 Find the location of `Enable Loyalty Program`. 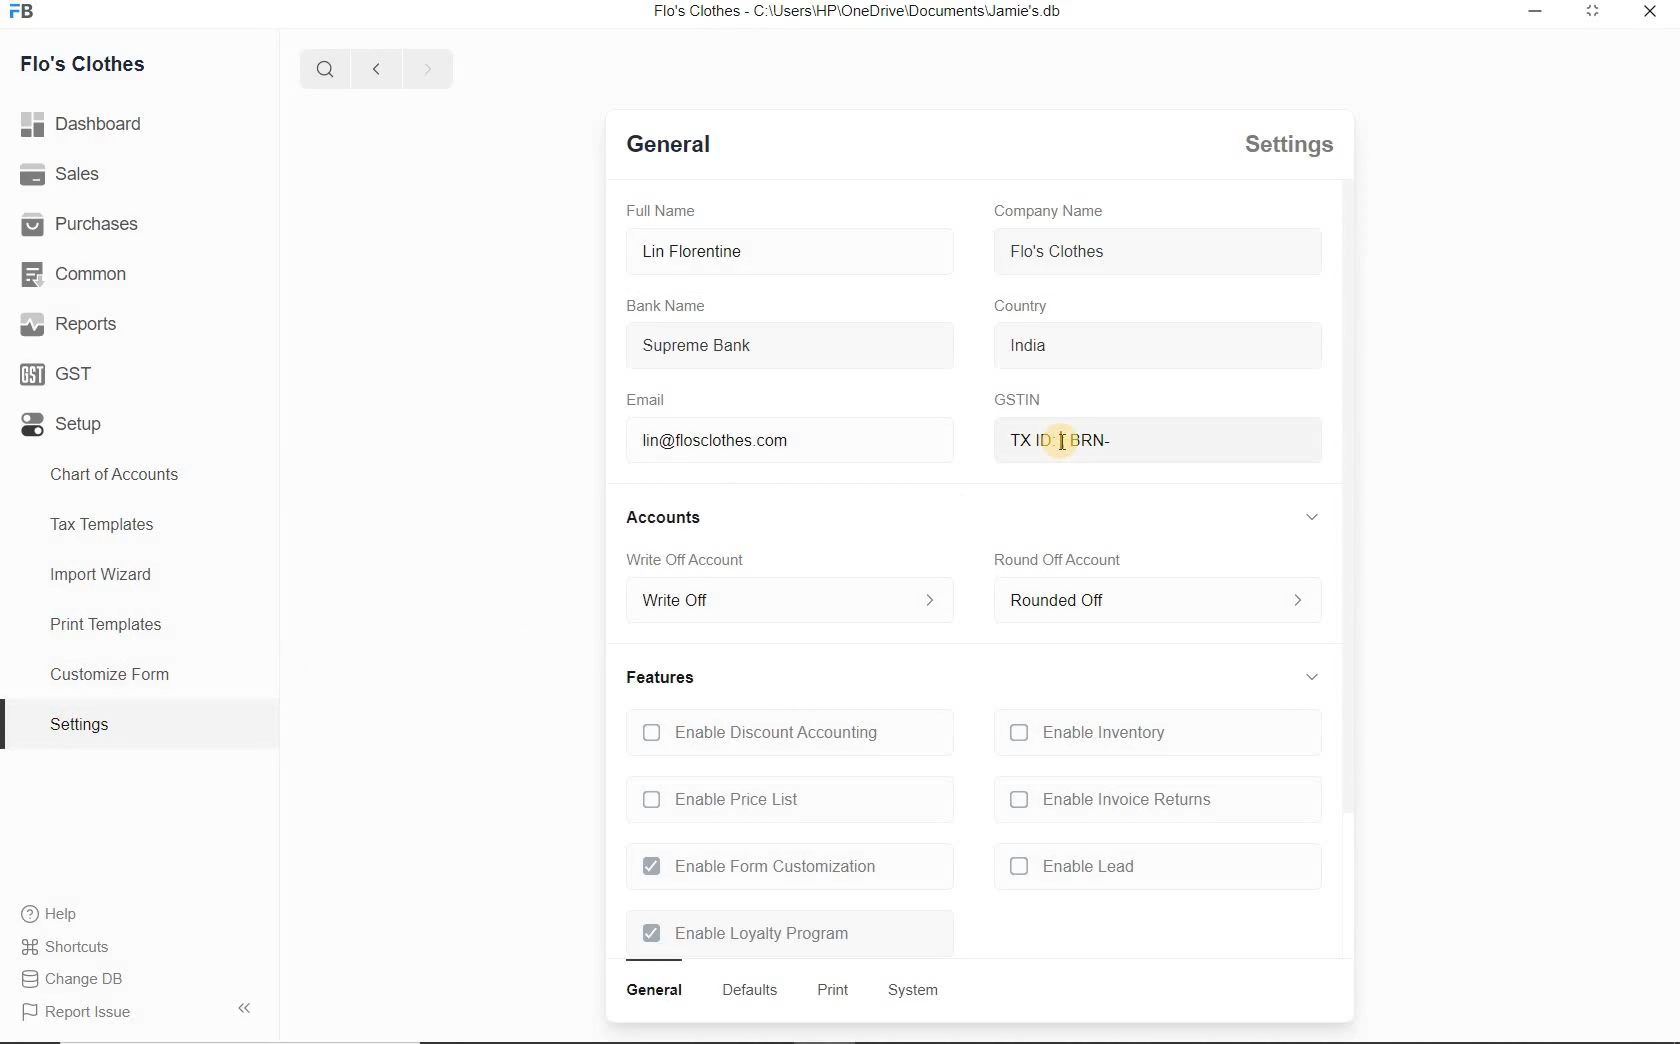

Enable Loyalty Program is located at coordinates (747, 934).